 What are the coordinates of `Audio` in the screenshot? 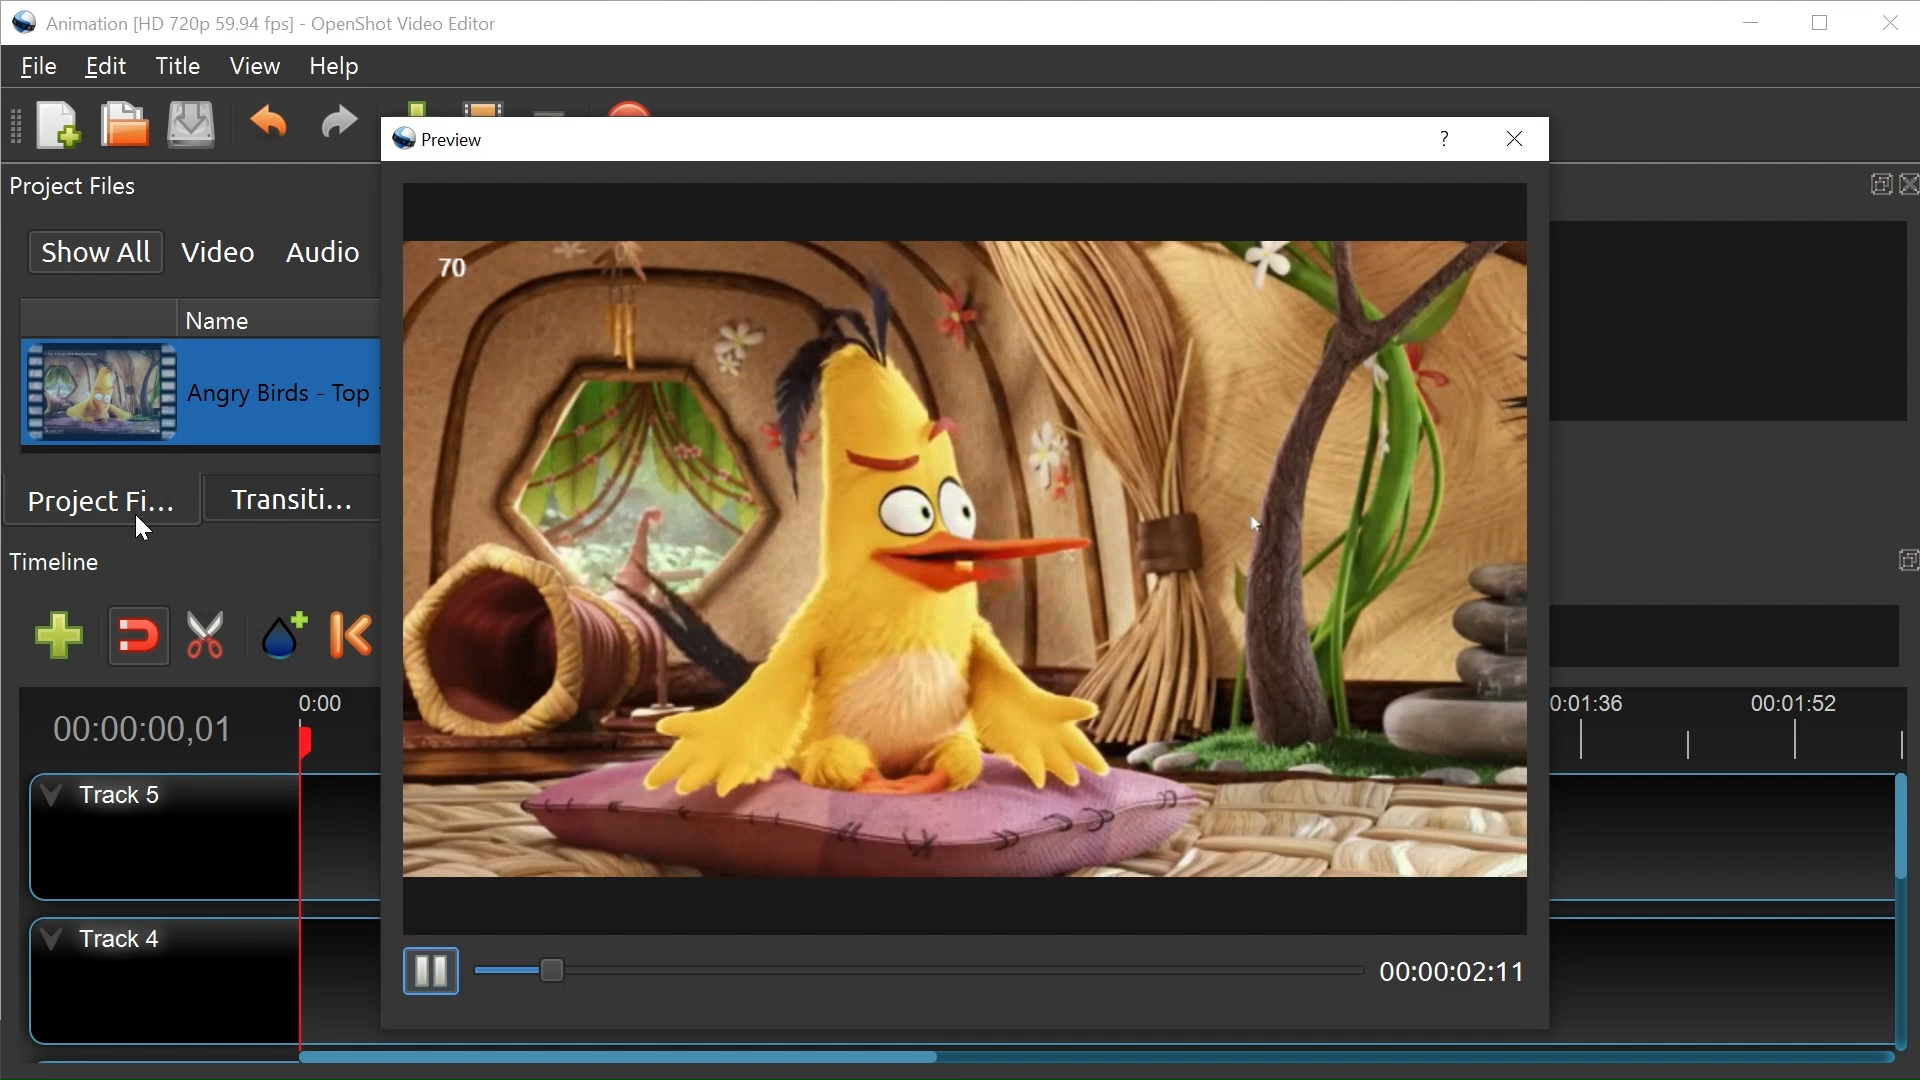 It's located at (322, 253).